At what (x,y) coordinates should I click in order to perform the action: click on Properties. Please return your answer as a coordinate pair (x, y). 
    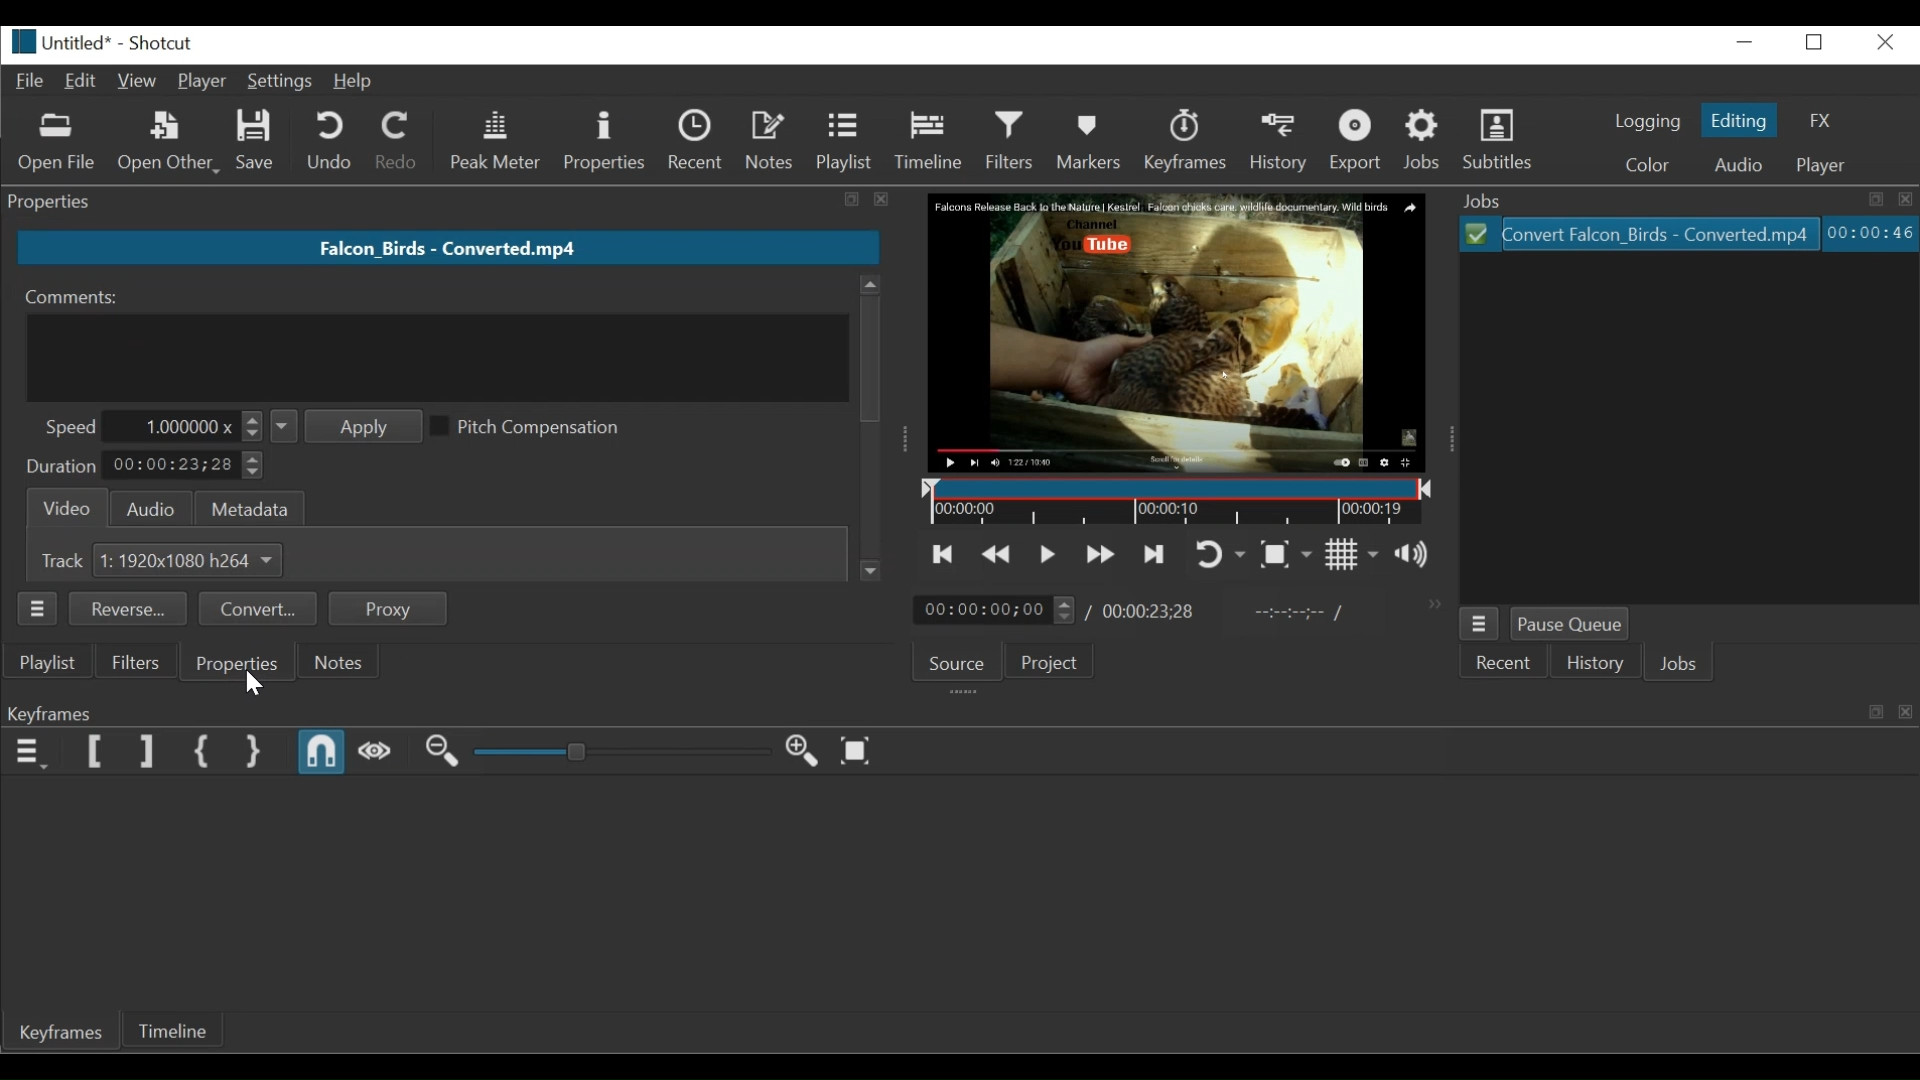
    Looking at the image, I should click on (233, 662).